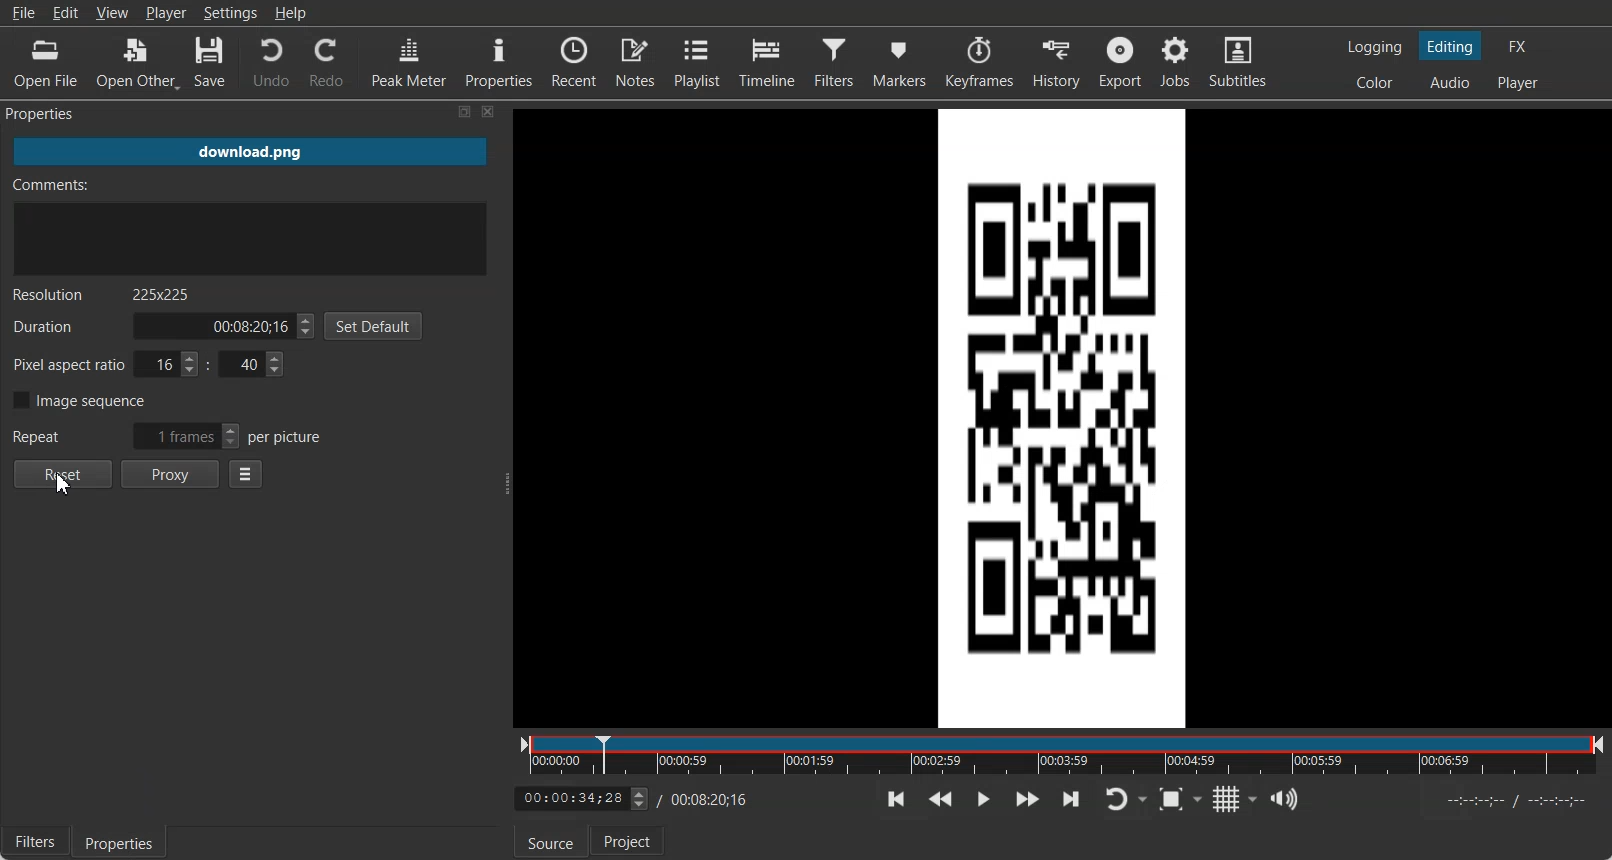  What do you see at coordinates (161, 327) in the screenshot?
I see `Time Duration adjuster` at bounding box center [161, 327].